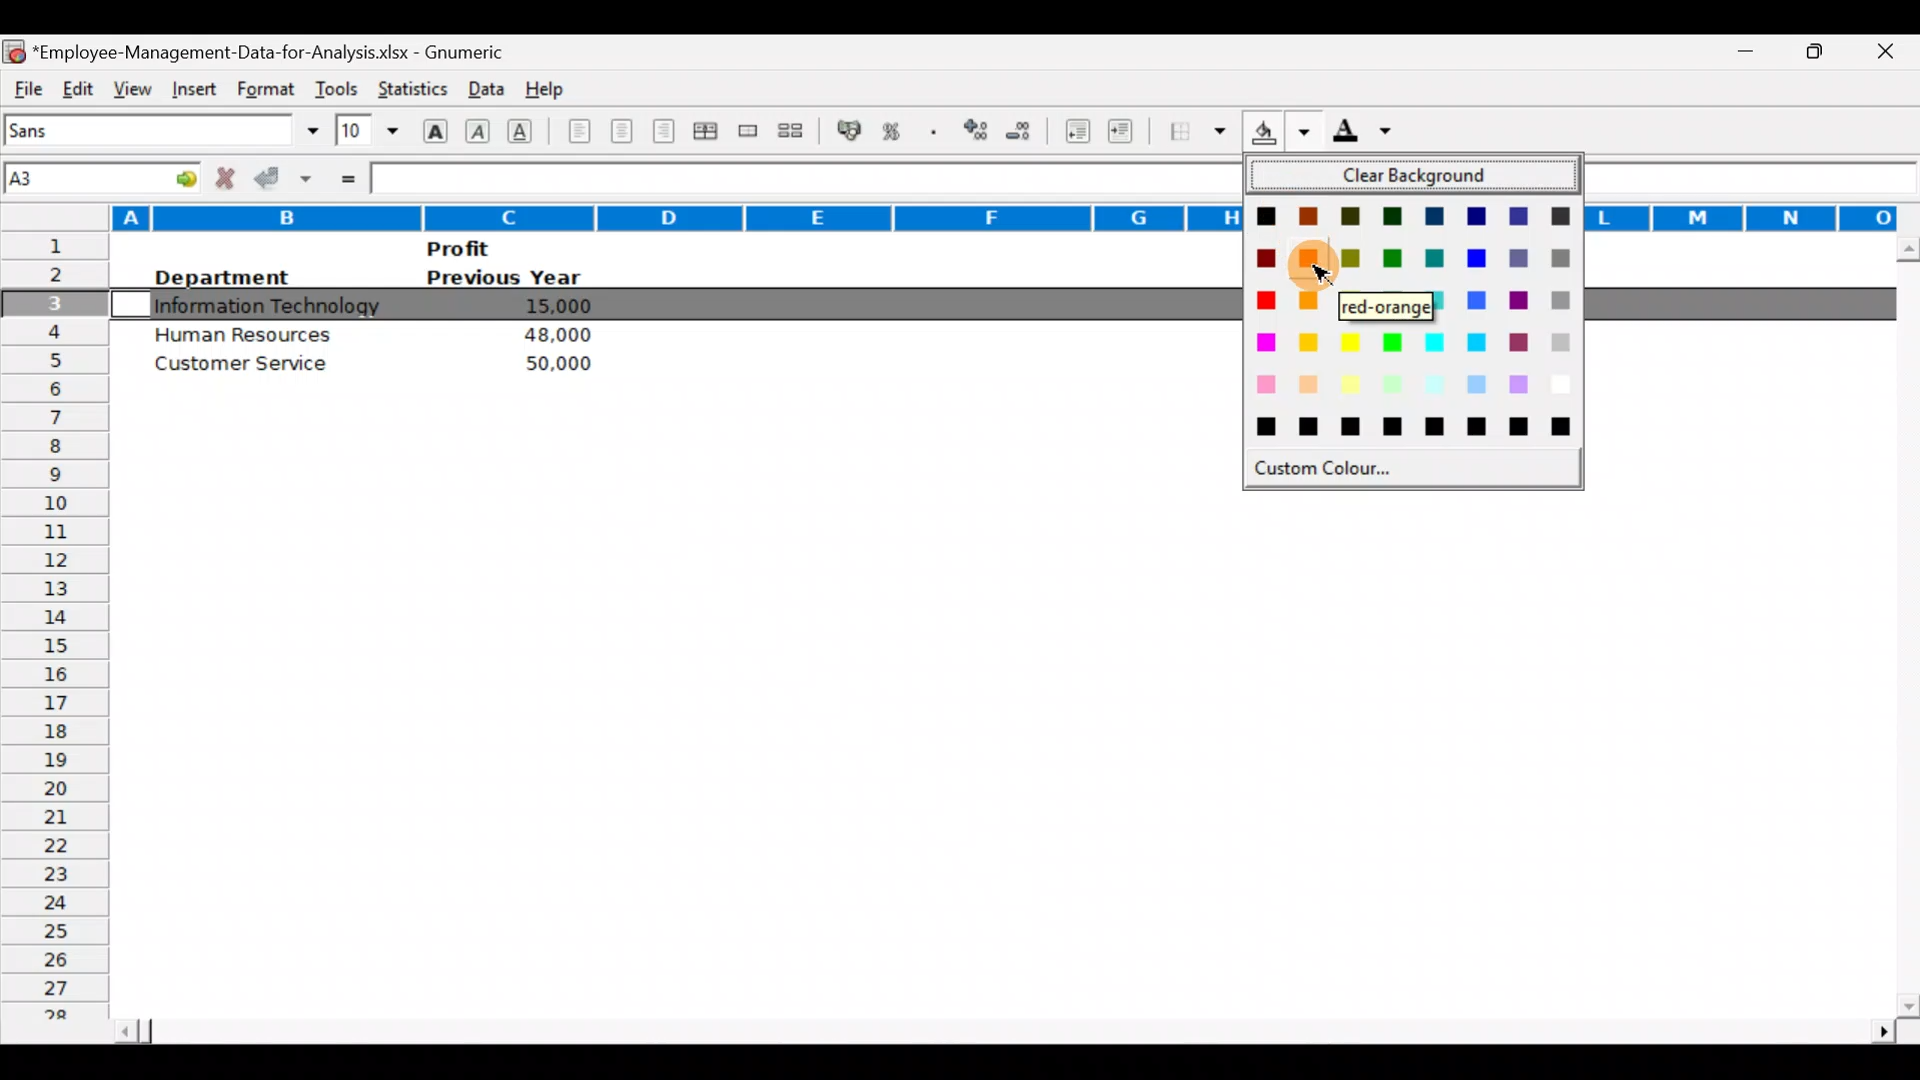 The height and width of the screenshot is (1080, 1920). Describe the element at coordinates (1198, 131) in the screenshot. I see `Borders` at that location.